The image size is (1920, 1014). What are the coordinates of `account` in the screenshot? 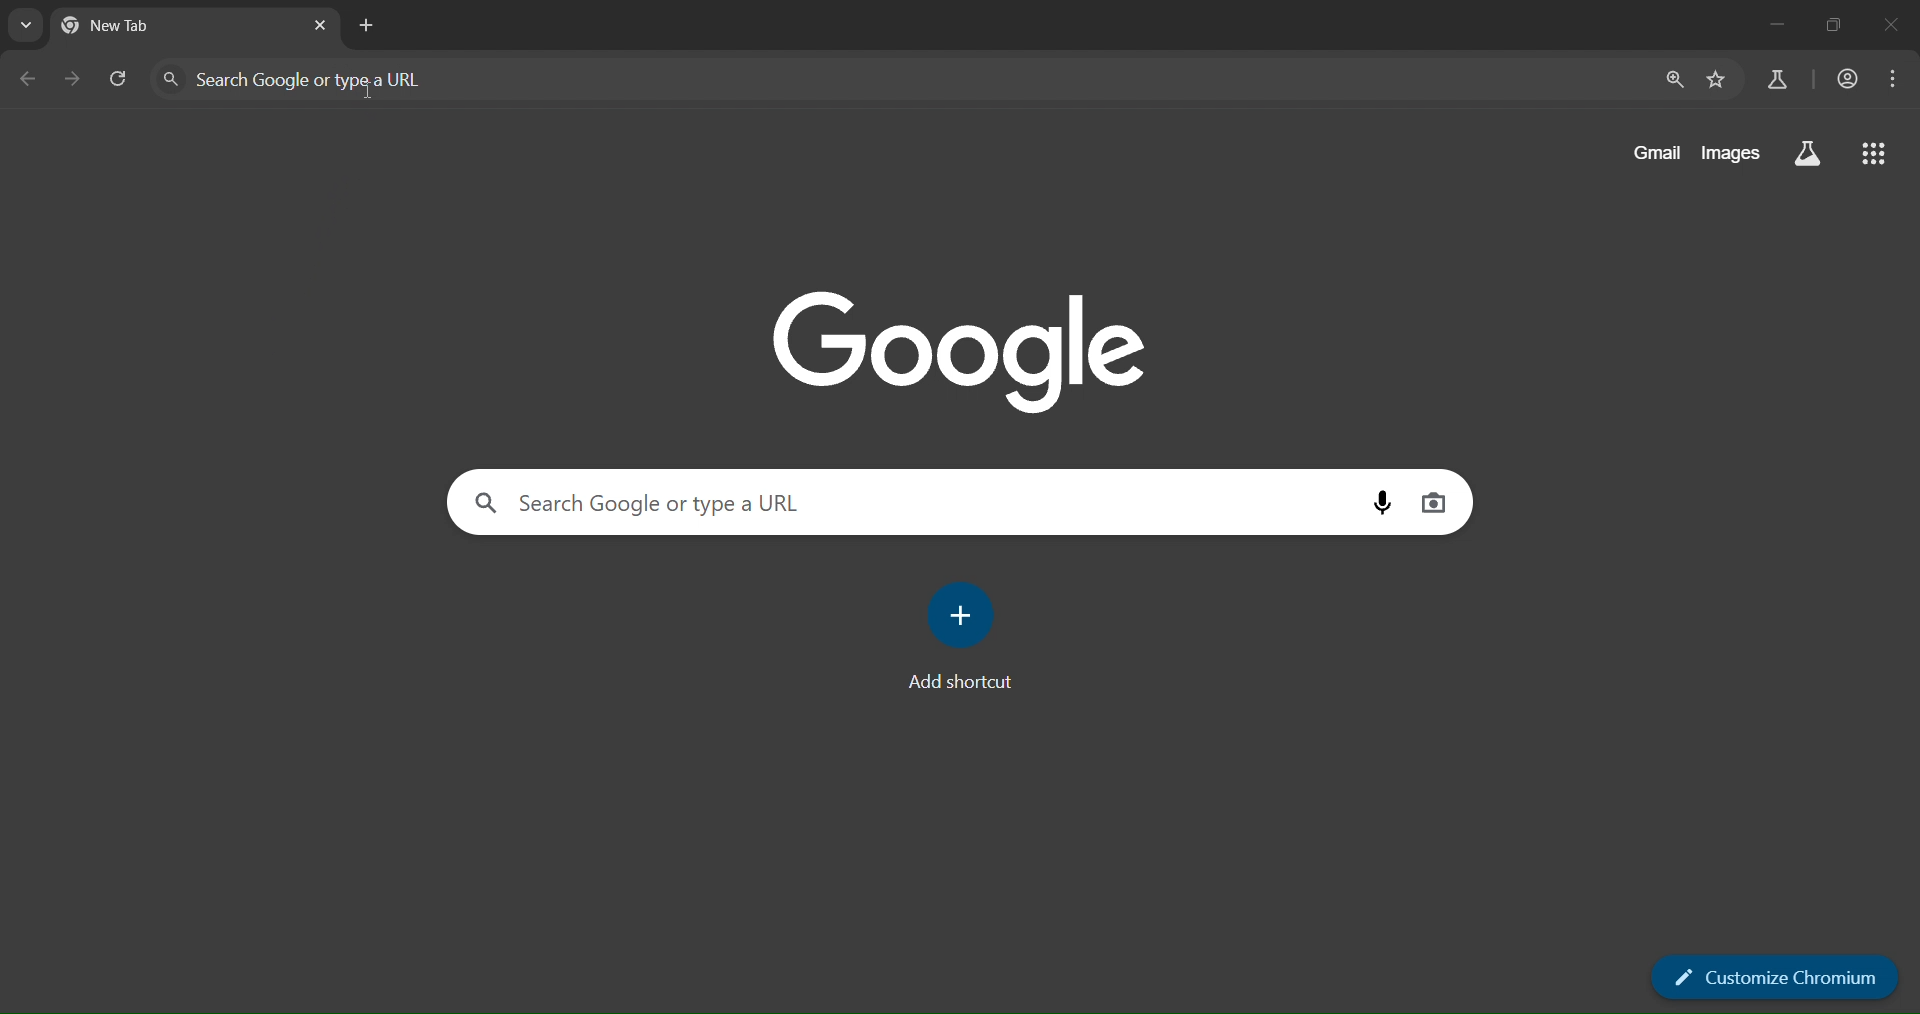 It's located at (1845, 78).